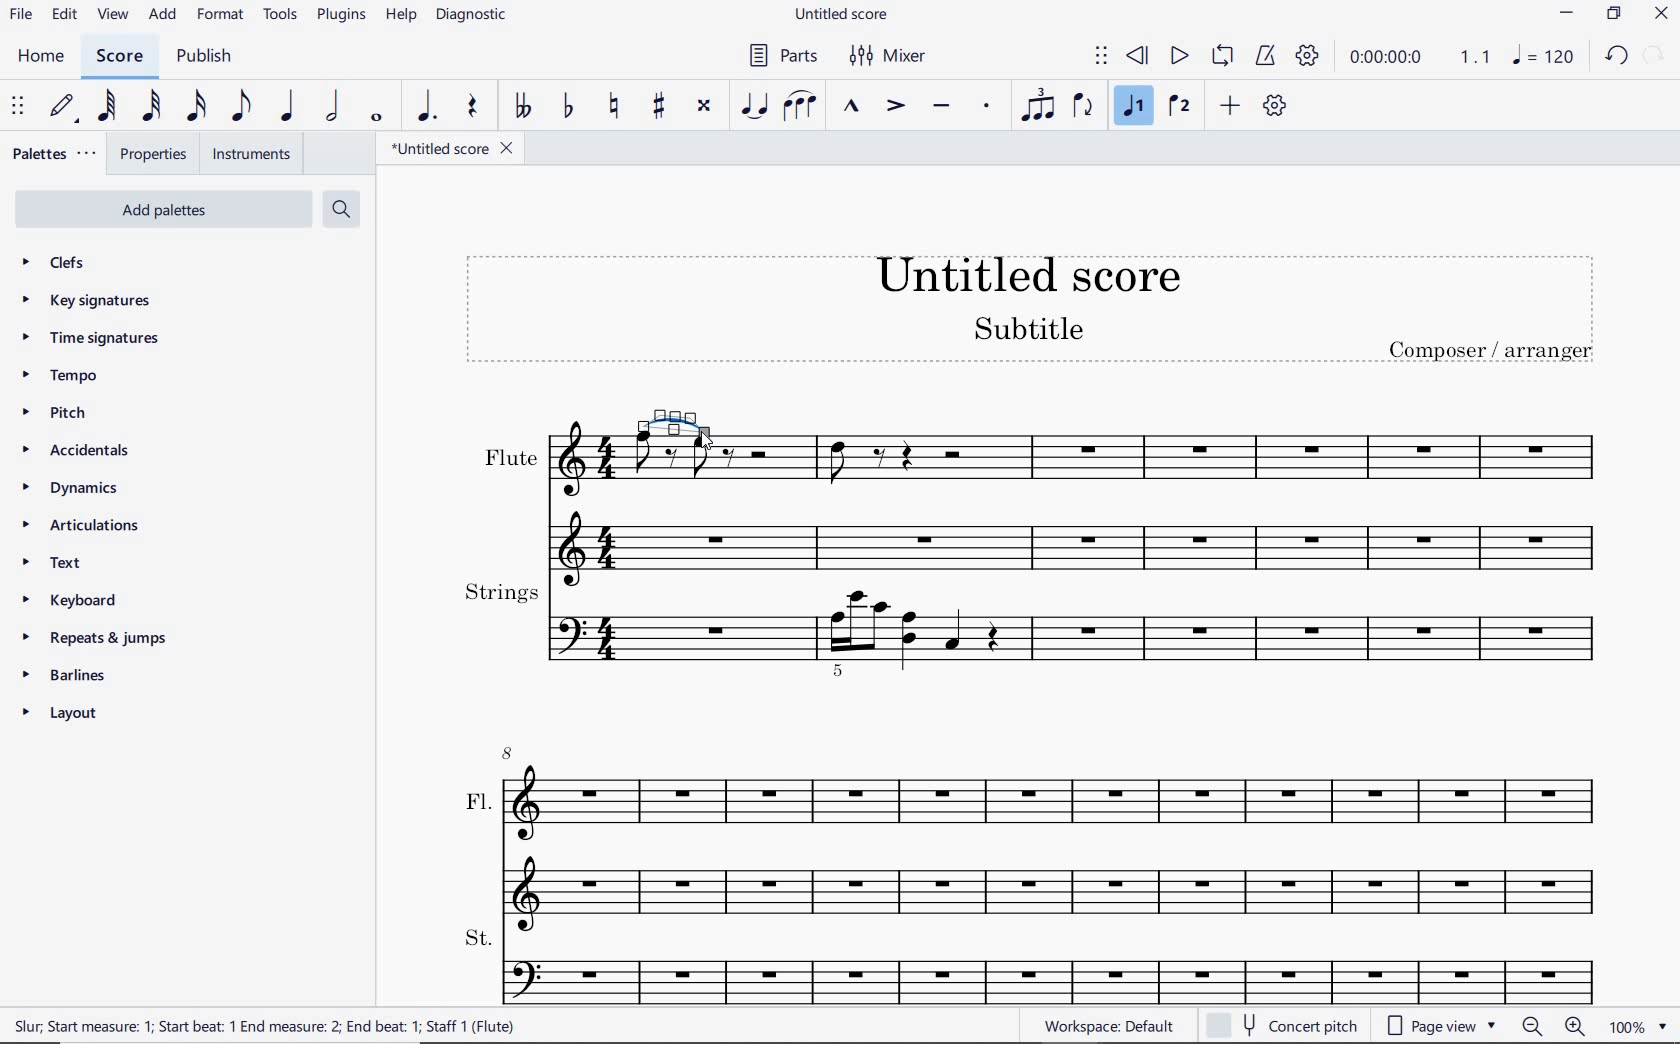  Describe the element at coordinates (1100, 55) in the screenshot. I see `SELECT TO MOVE` at that location.